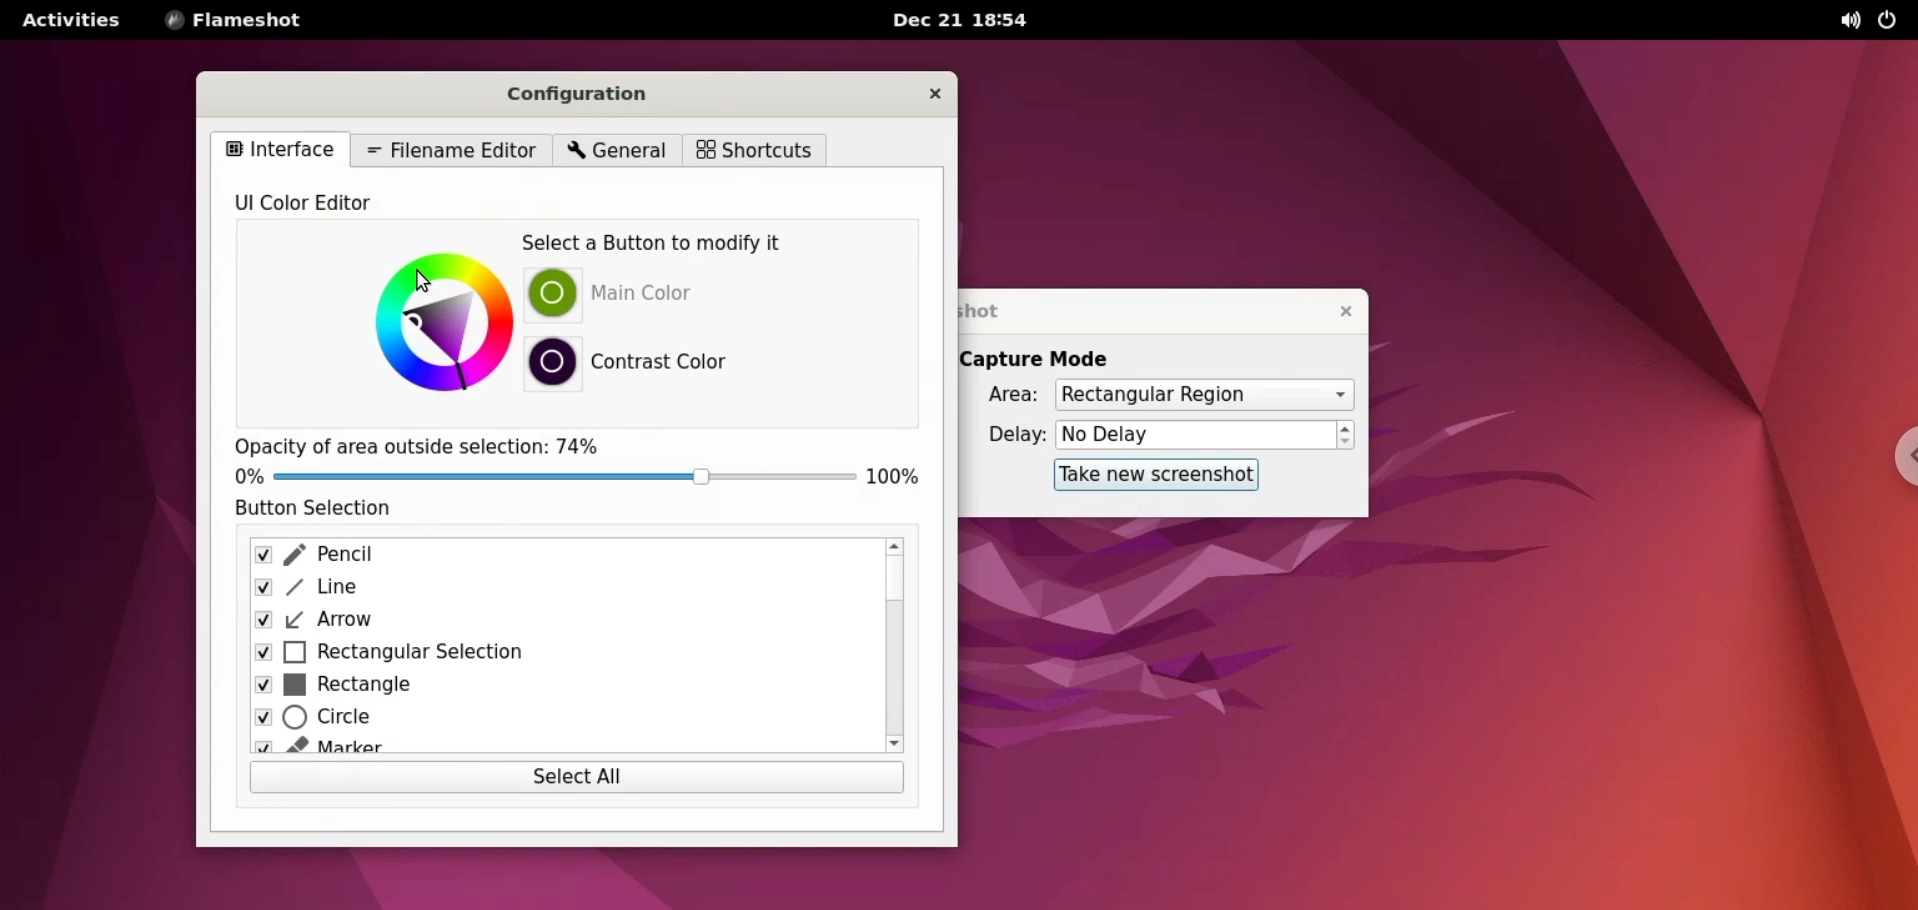 Image resolution: width=1918 pixels, height=910 pixels. I want to click on flameshot options, so click(234, 21).